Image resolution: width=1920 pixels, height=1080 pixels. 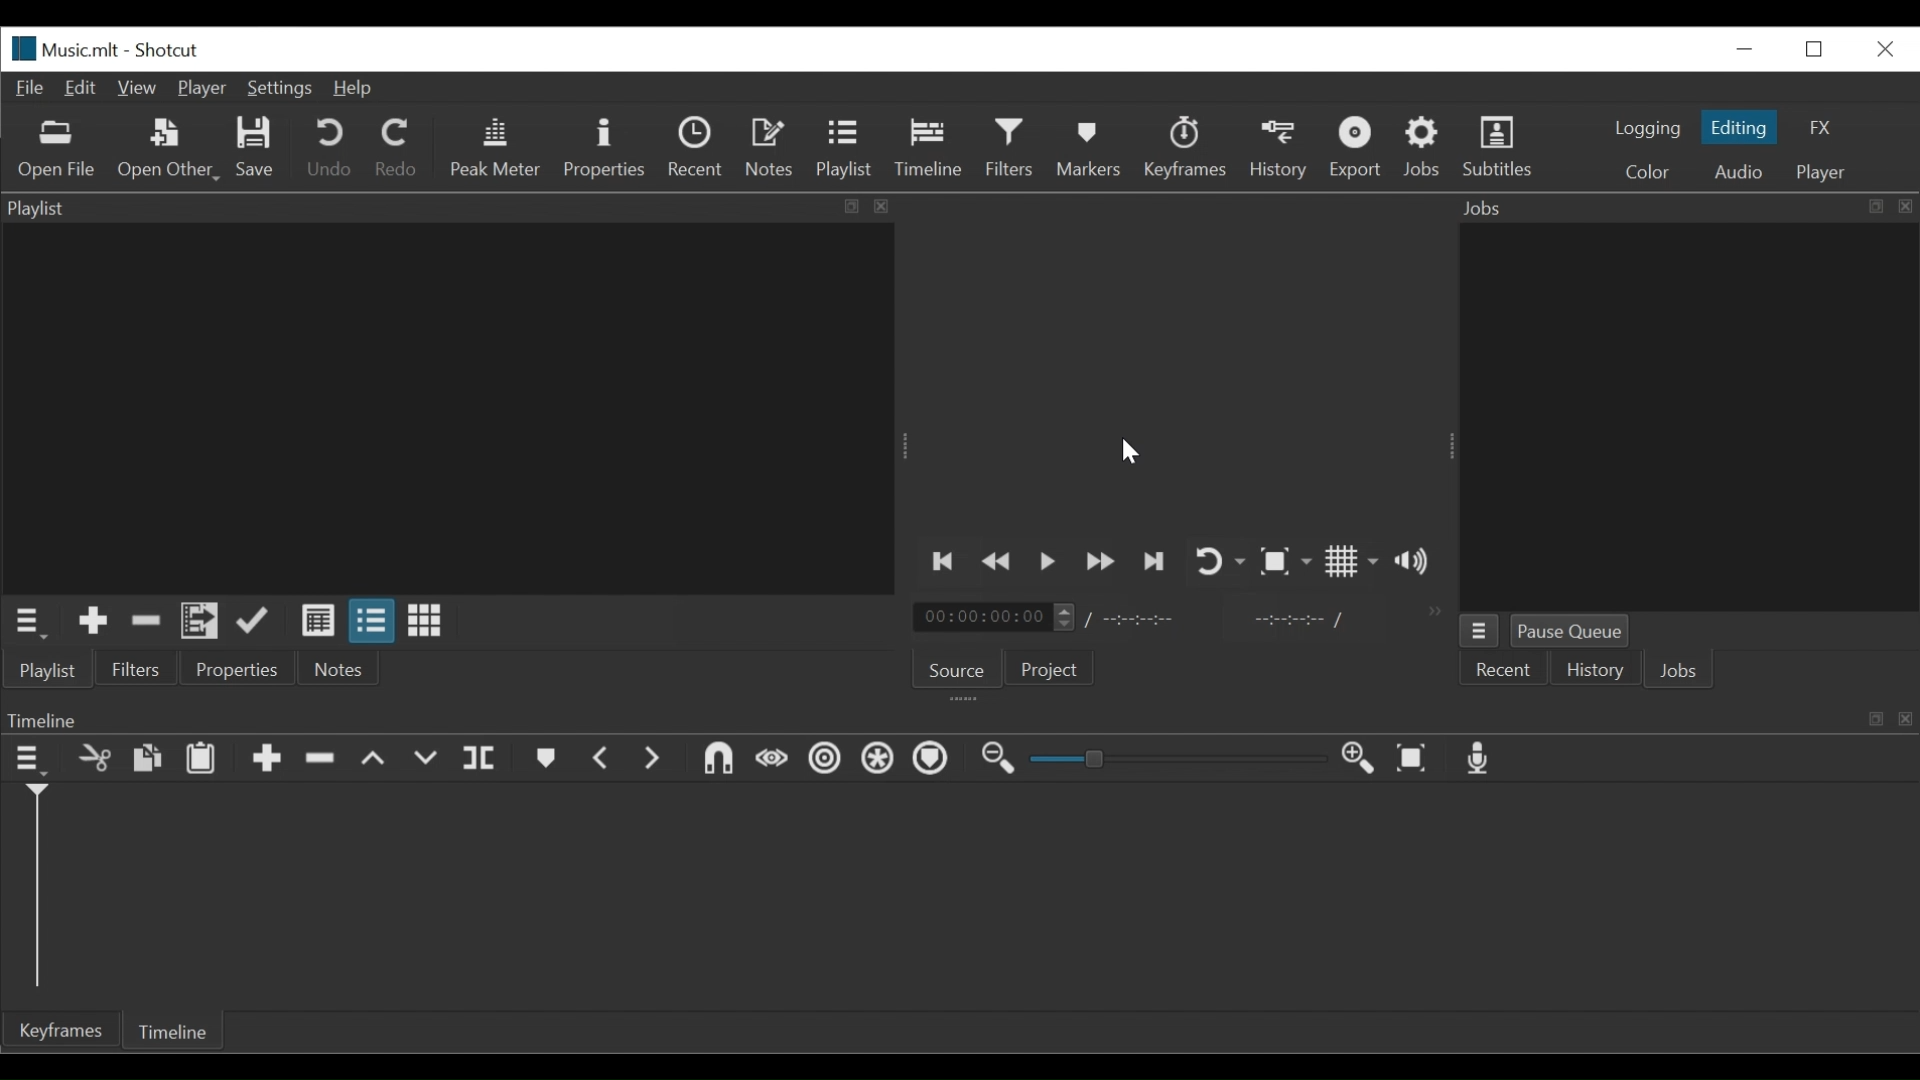 I want to click on Previous marker, so click(x=601, y=756).